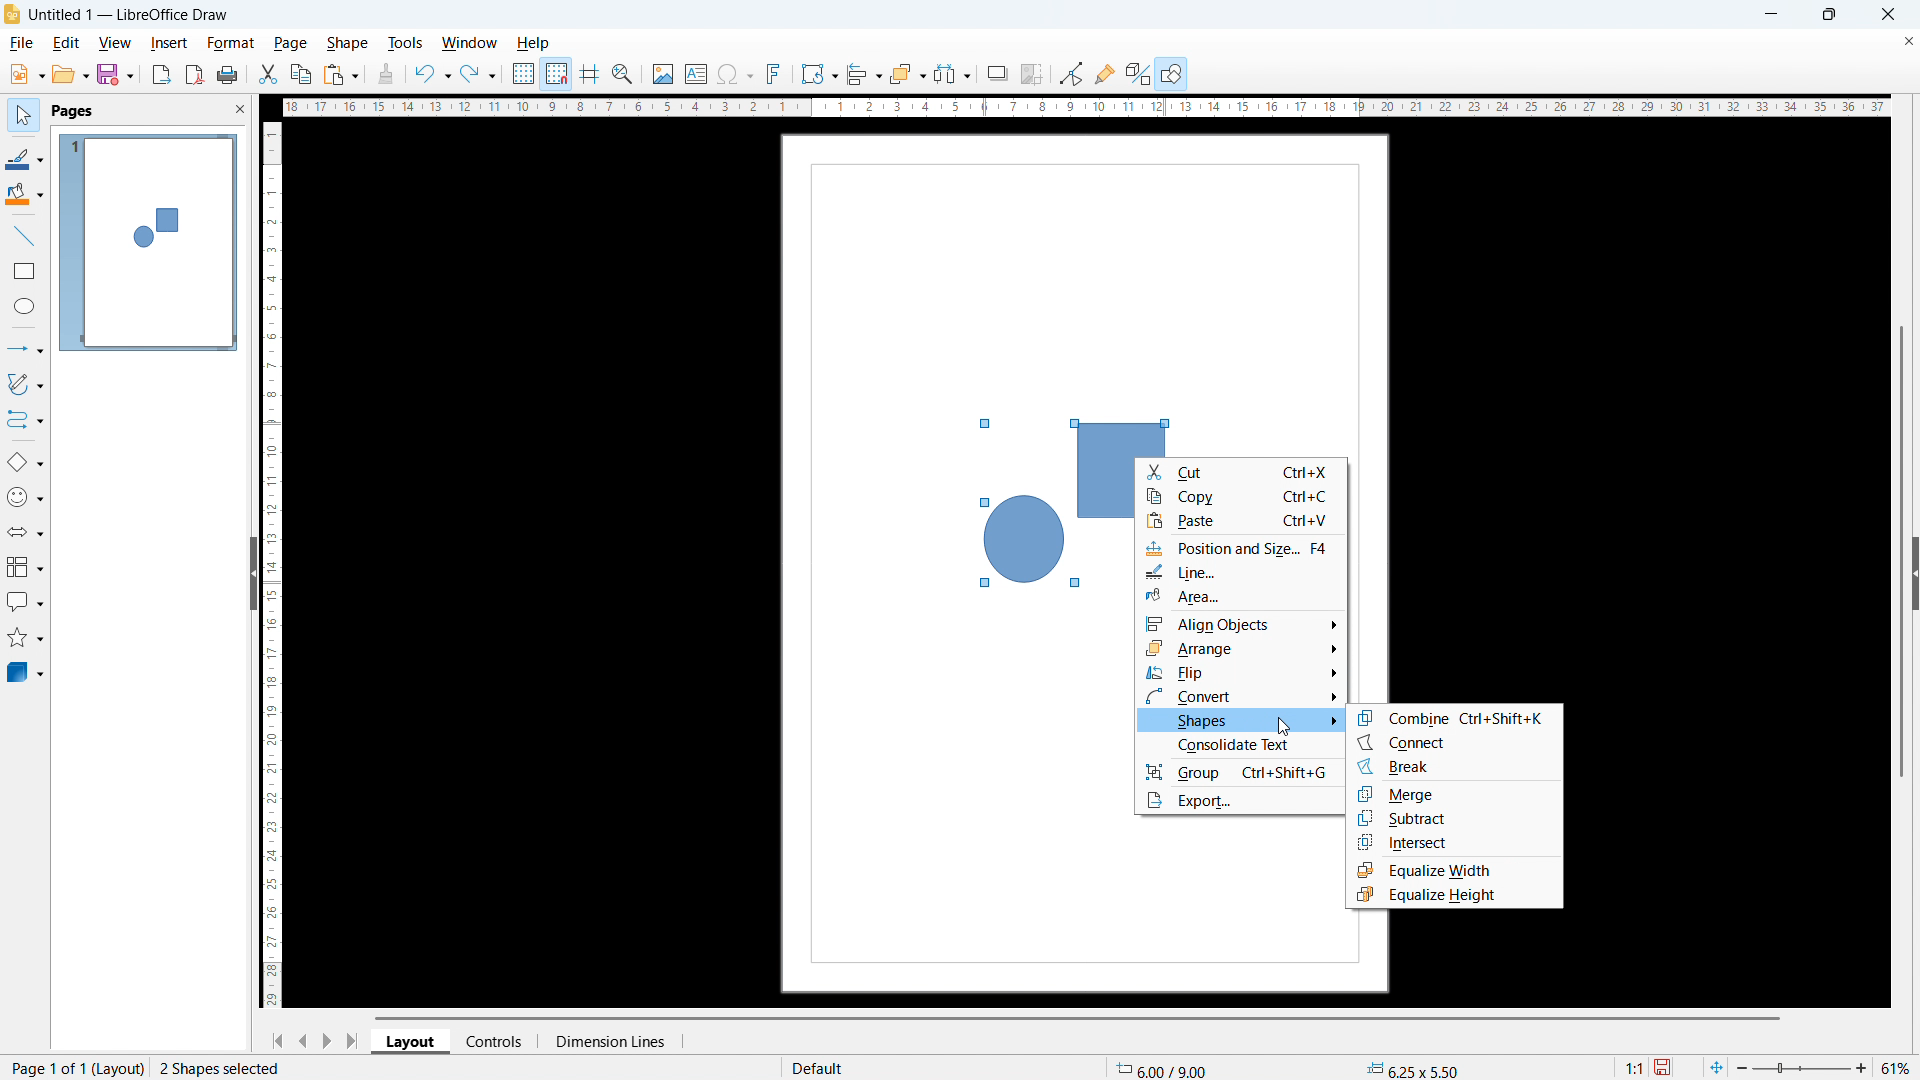  I want to click on insert textbox, so click(696, 73).